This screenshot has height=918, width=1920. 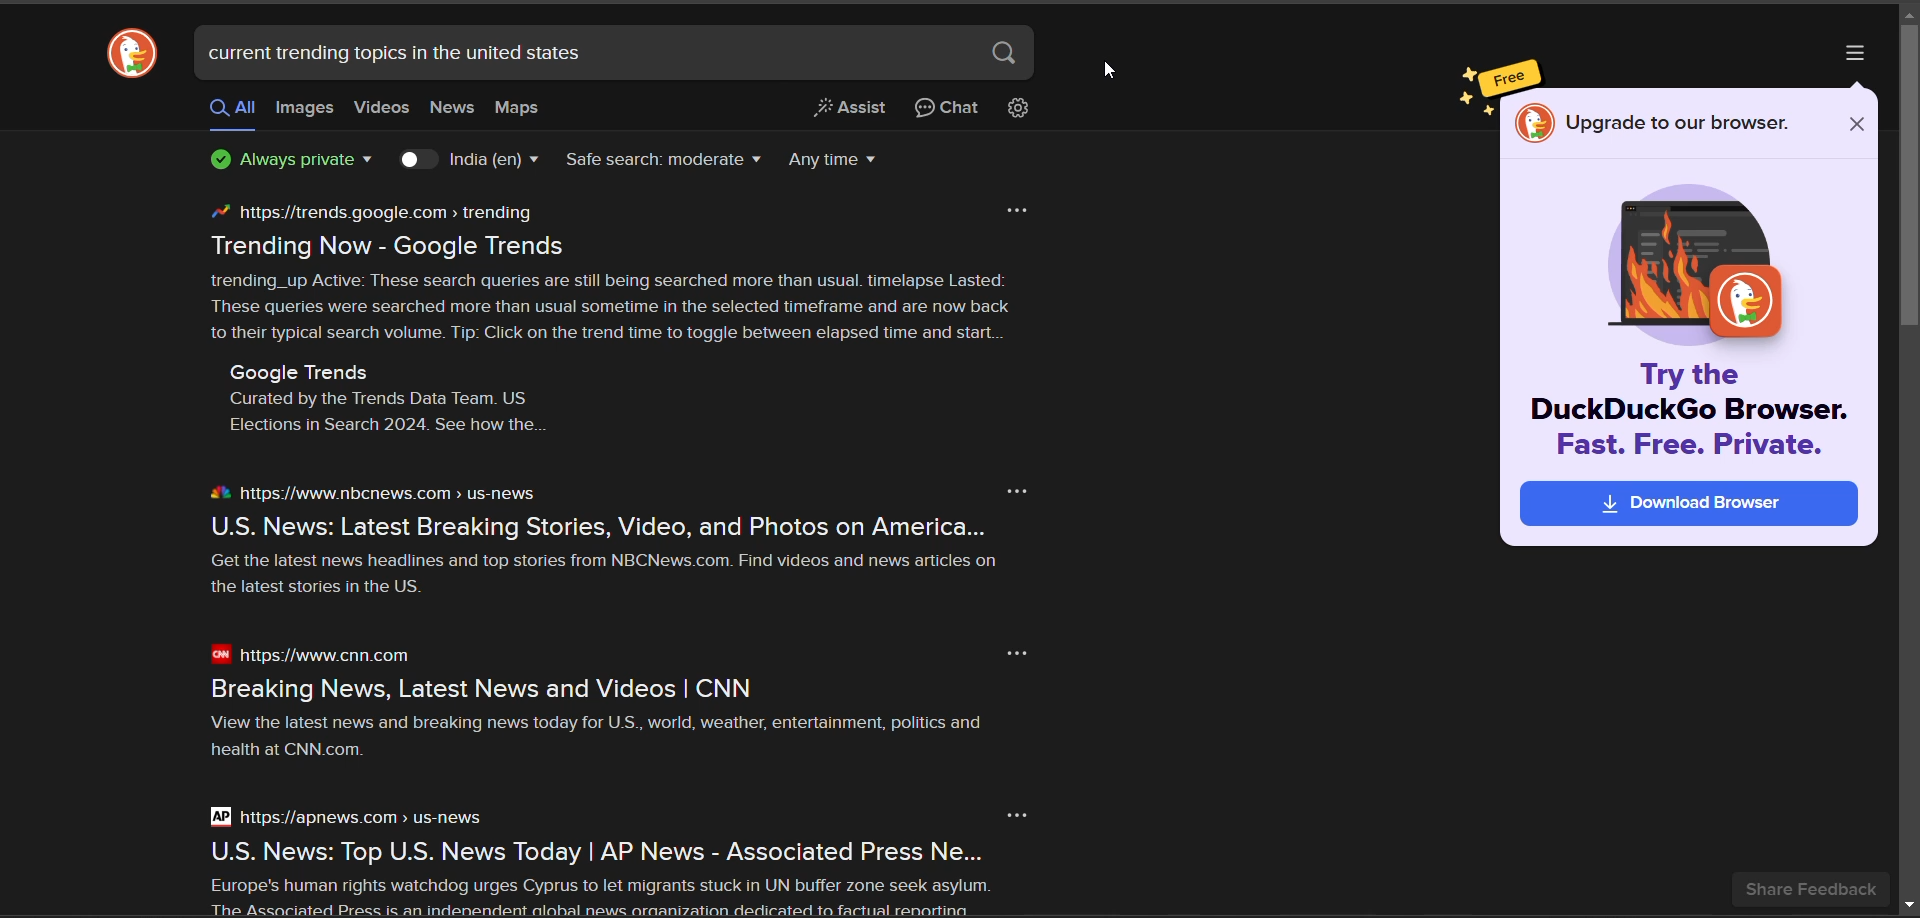 I want to click on current trending topics in the united states, so click(x=574, y=53).